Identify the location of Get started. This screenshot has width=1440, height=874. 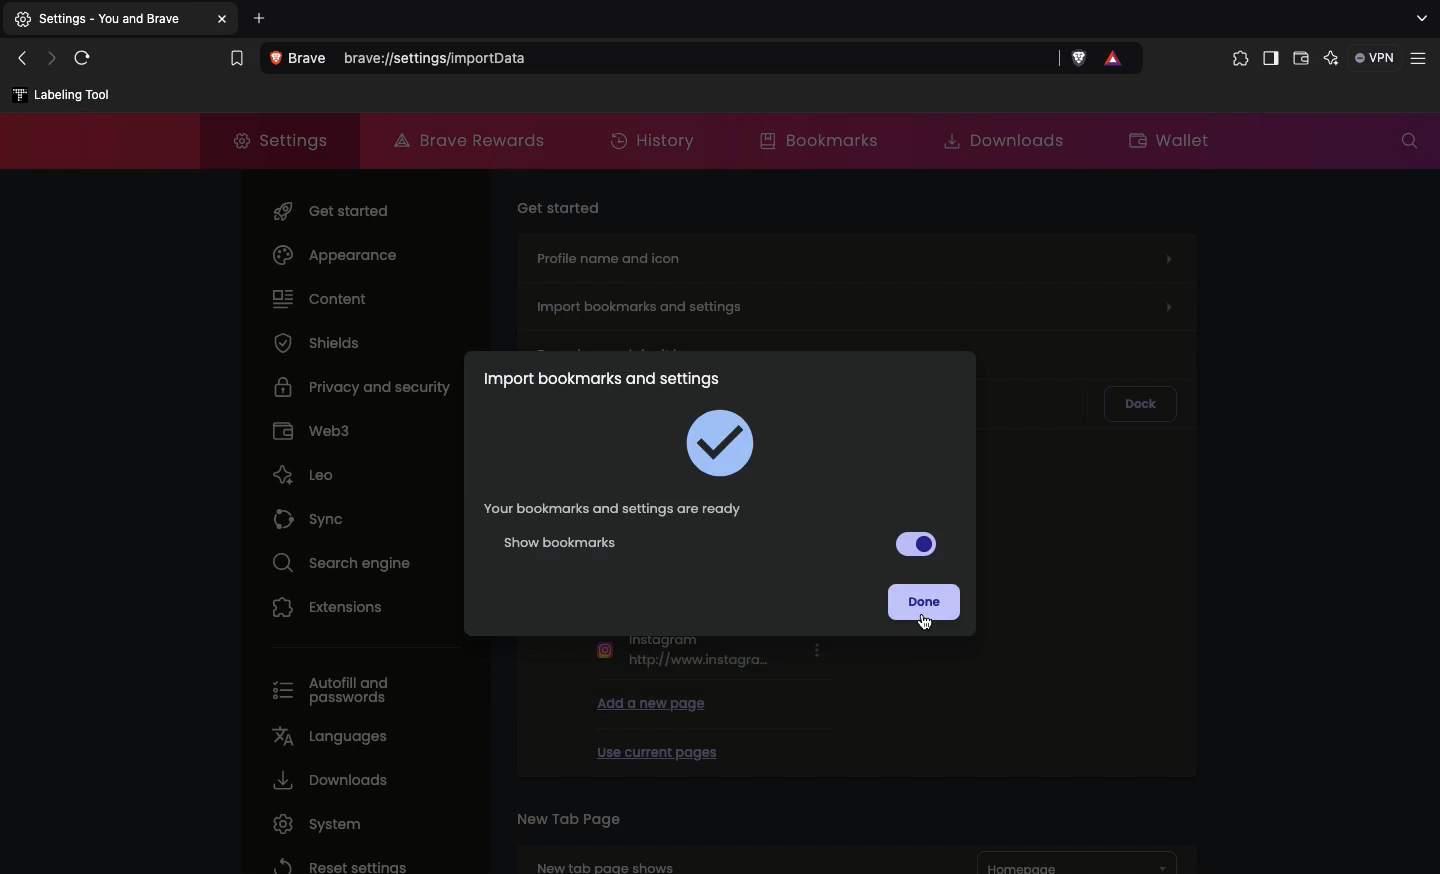
(561, 205).